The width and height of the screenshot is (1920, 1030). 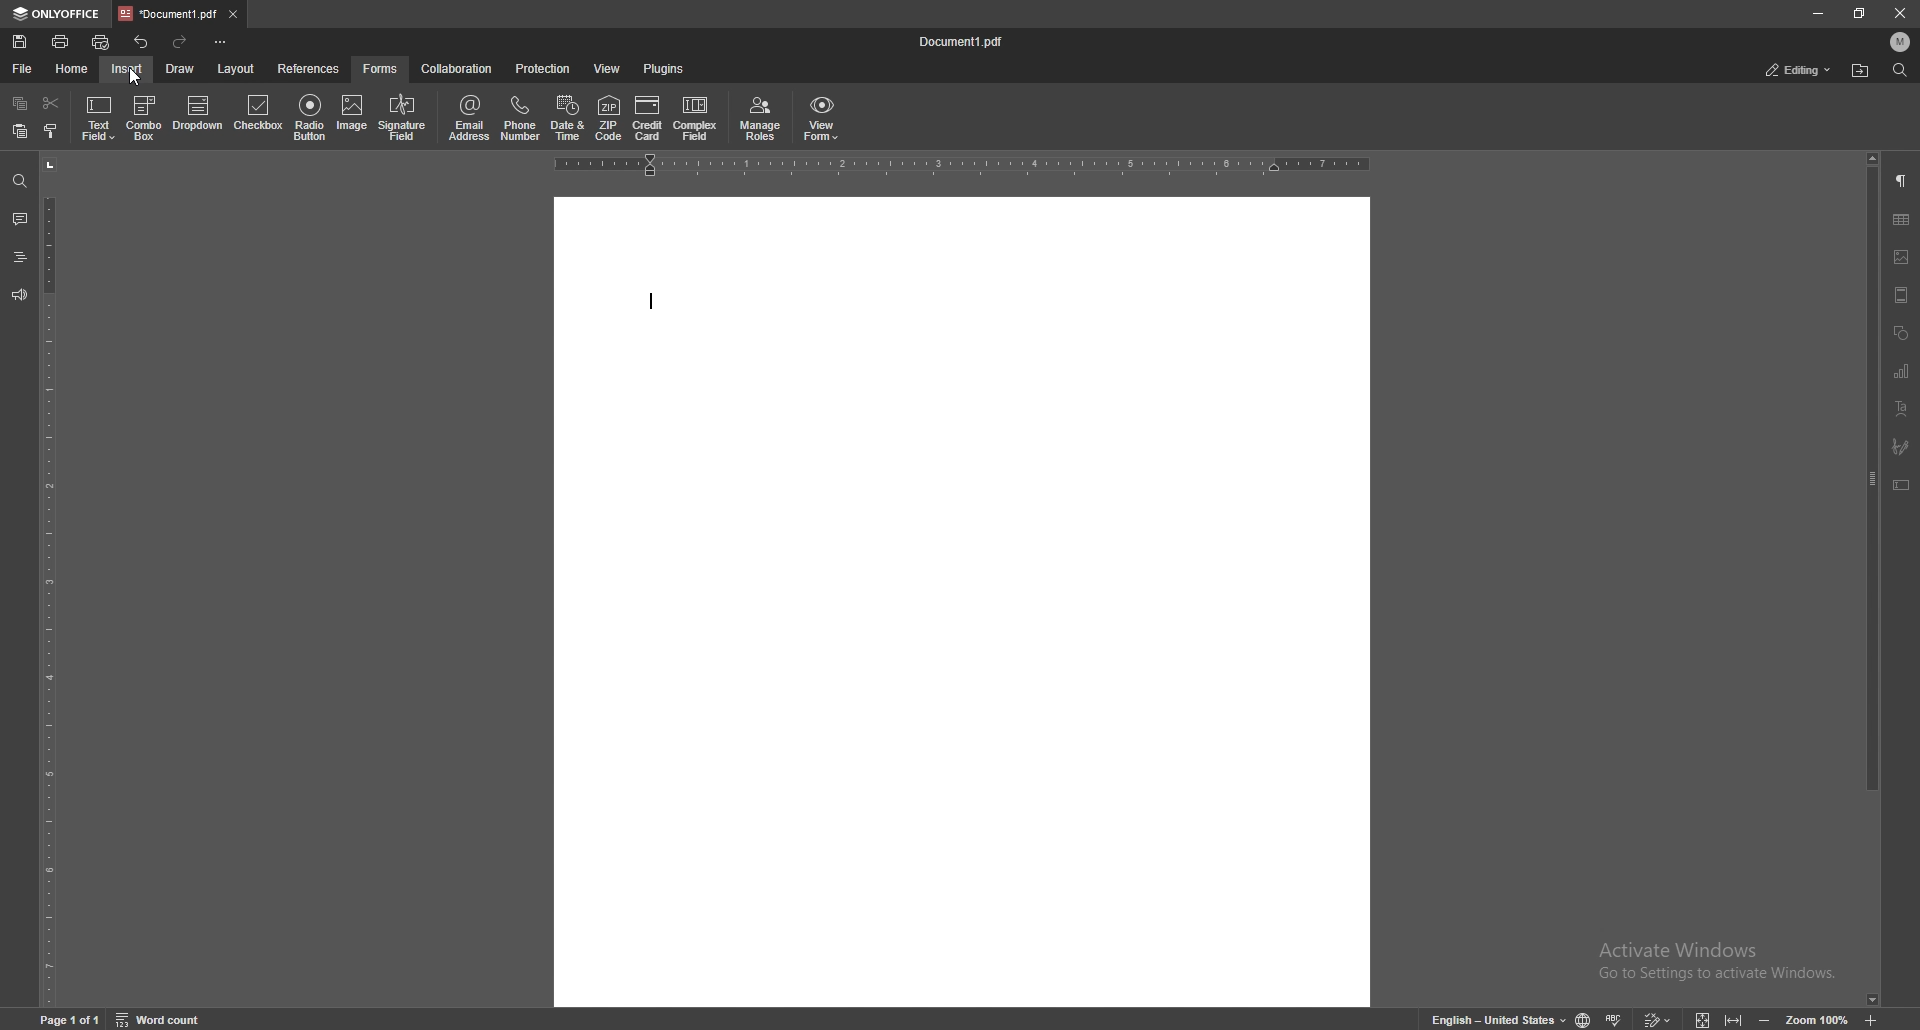 What do you see at coordinates (1901, 257) in the screenshot?
I see `image` at bounding box center [1901, 257].